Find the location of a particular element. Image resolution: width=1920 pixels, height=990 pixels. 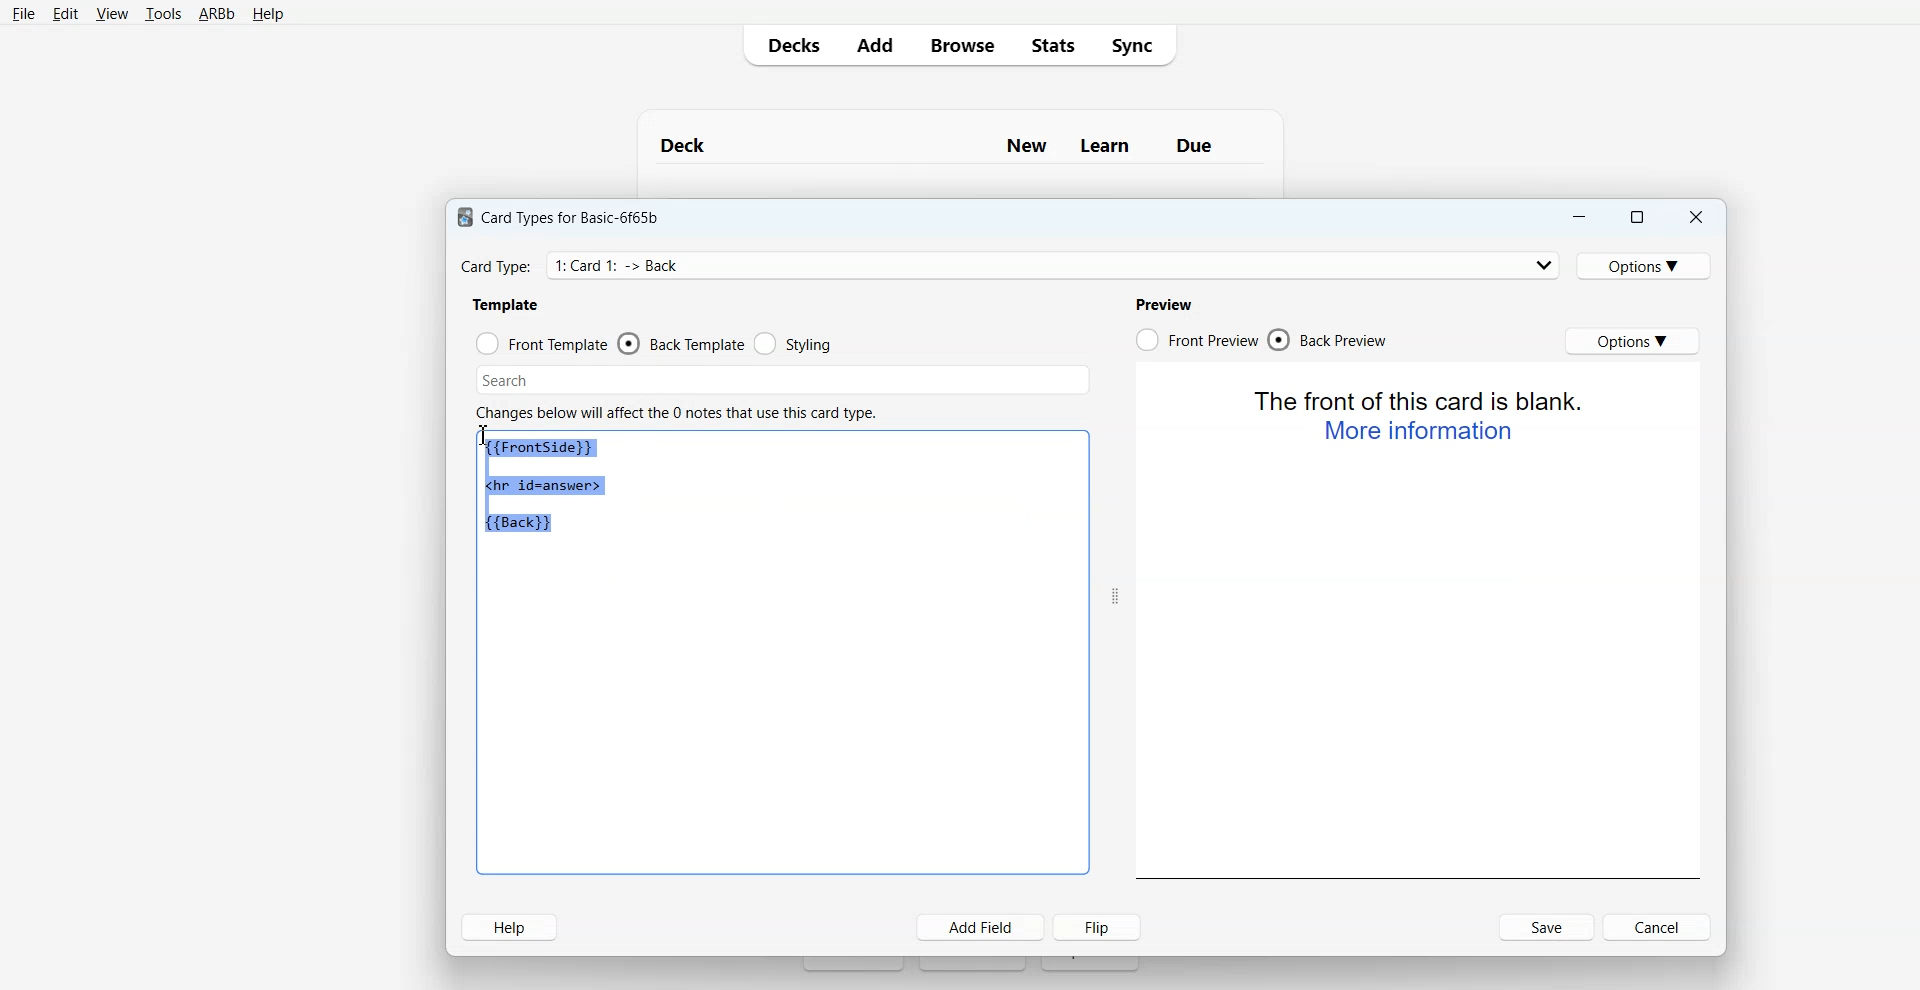

Add is located at coordinates (874, 45).